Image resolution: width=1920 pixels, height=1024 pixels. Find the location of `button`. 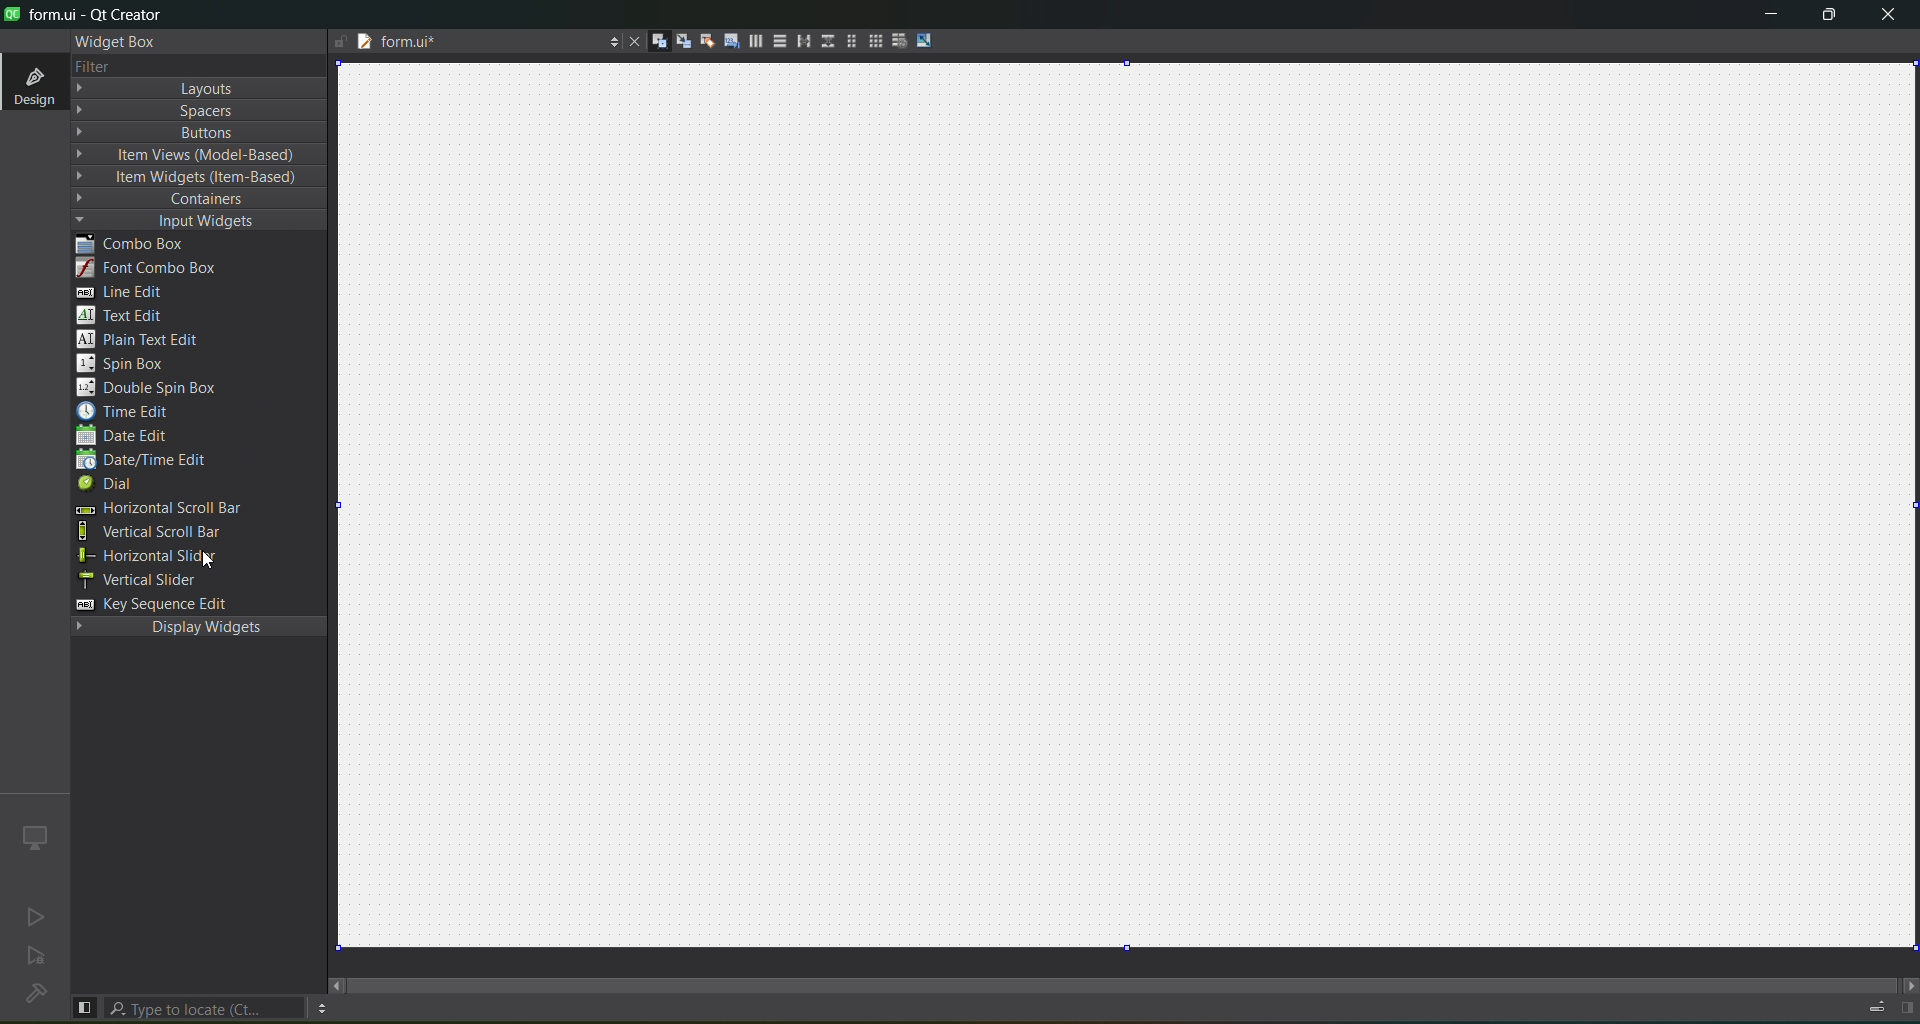

button is located at coordinates (177, 133).